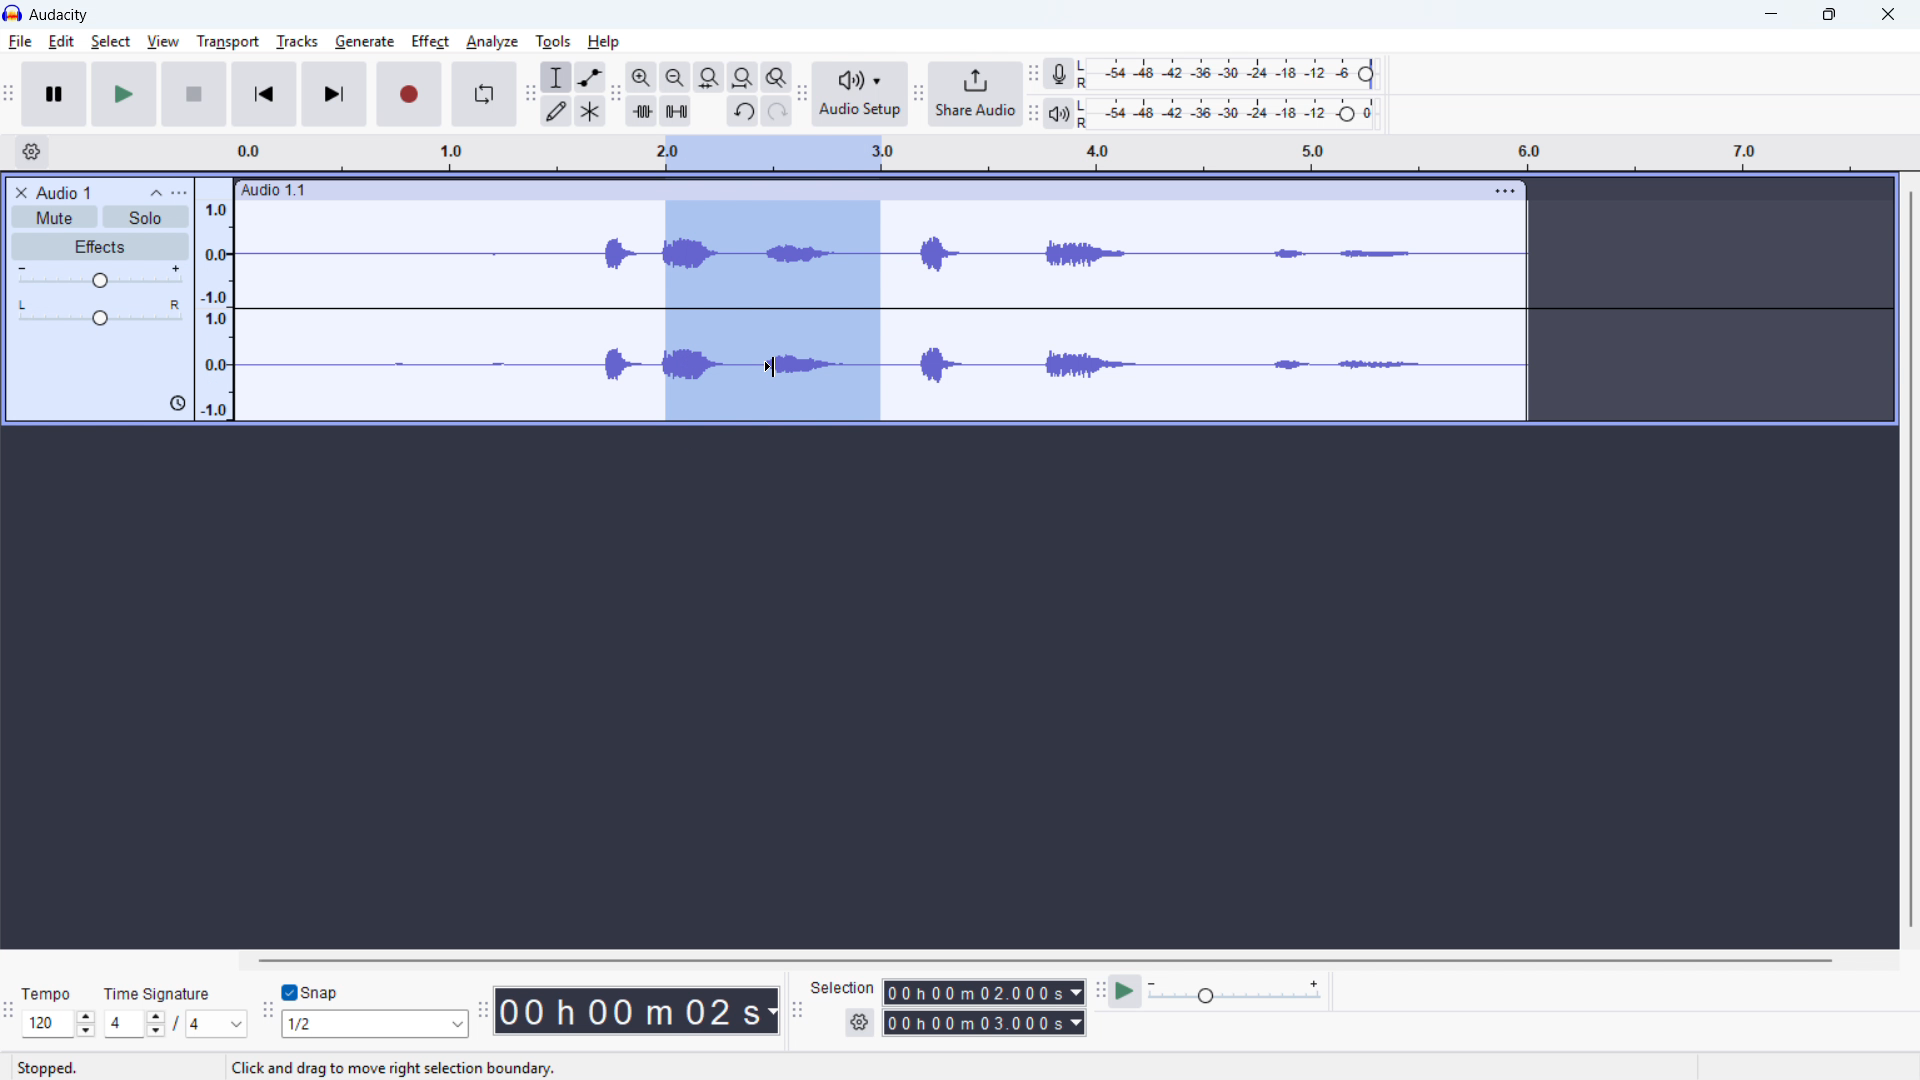 This screenshot has height=1080, width=1920. Describe the element at coordinates (1057, 113) in the screenshot. I see `playback metre` at that location.